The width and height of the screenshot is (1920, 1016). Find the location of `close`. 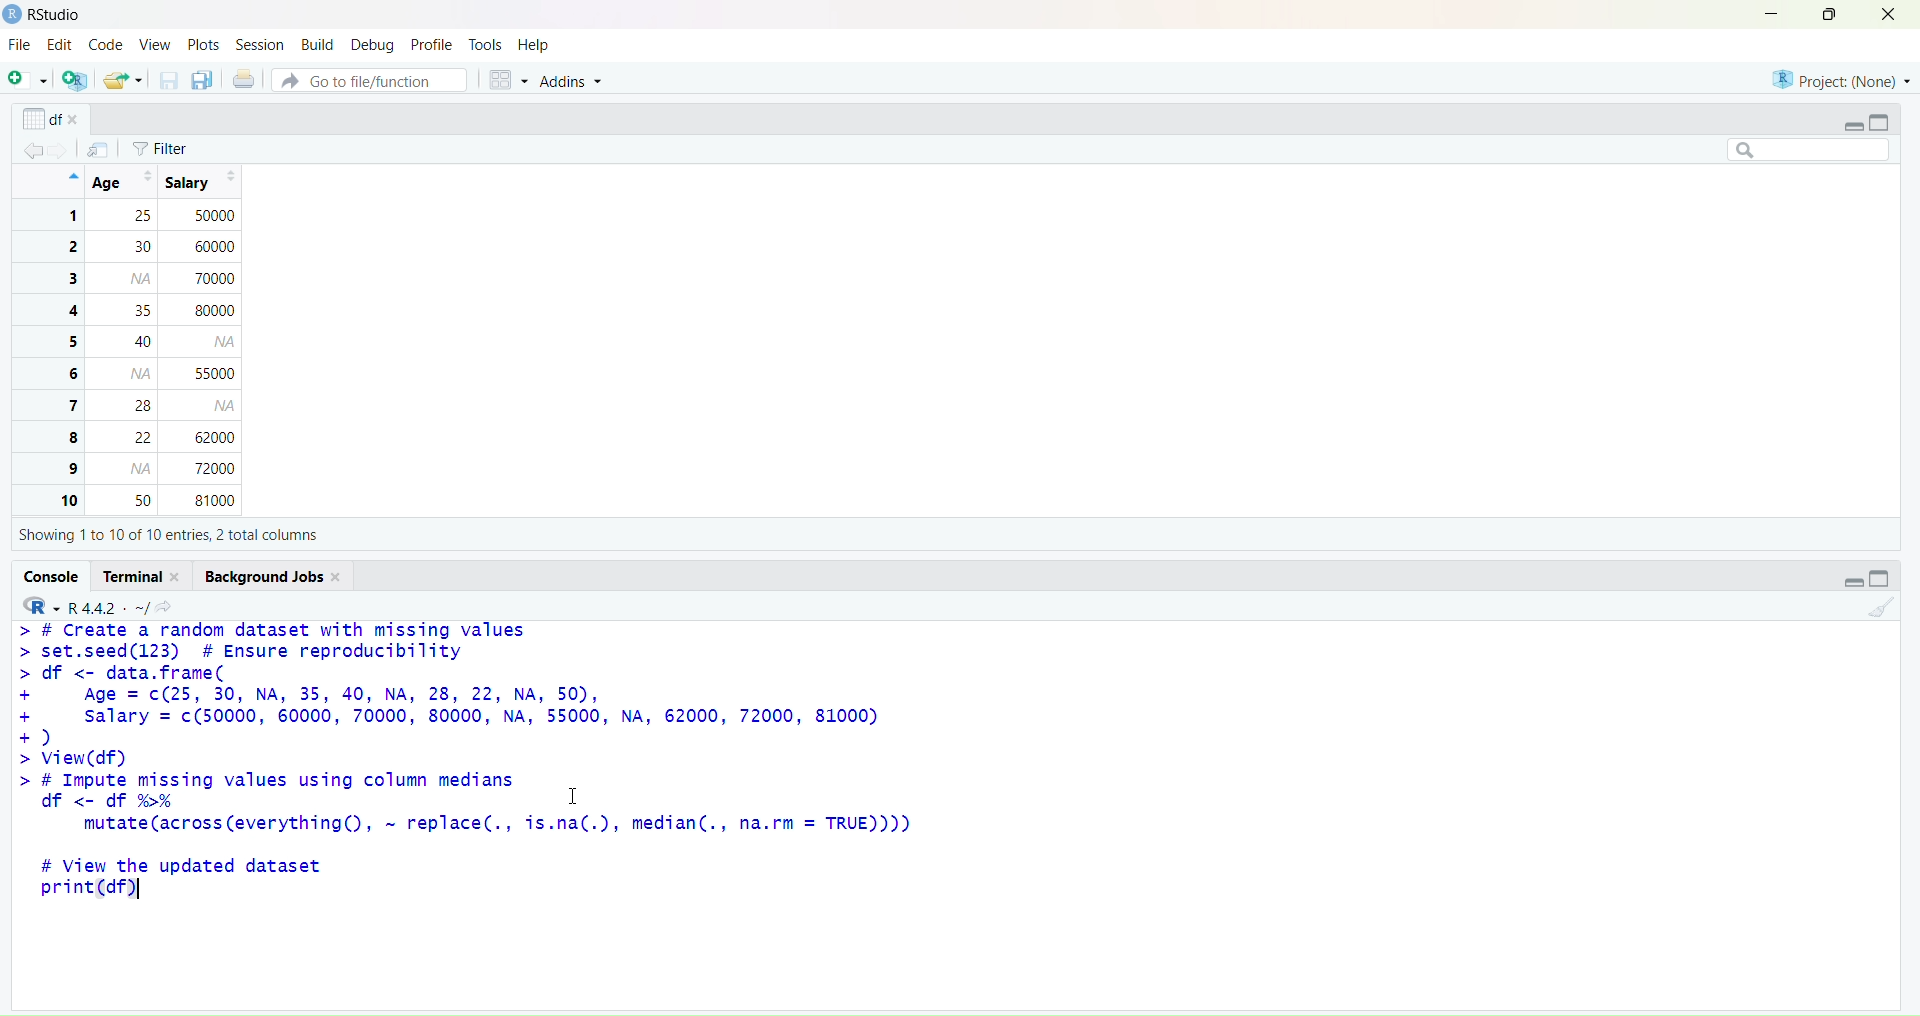

close is located at coordinates (1886, 16).